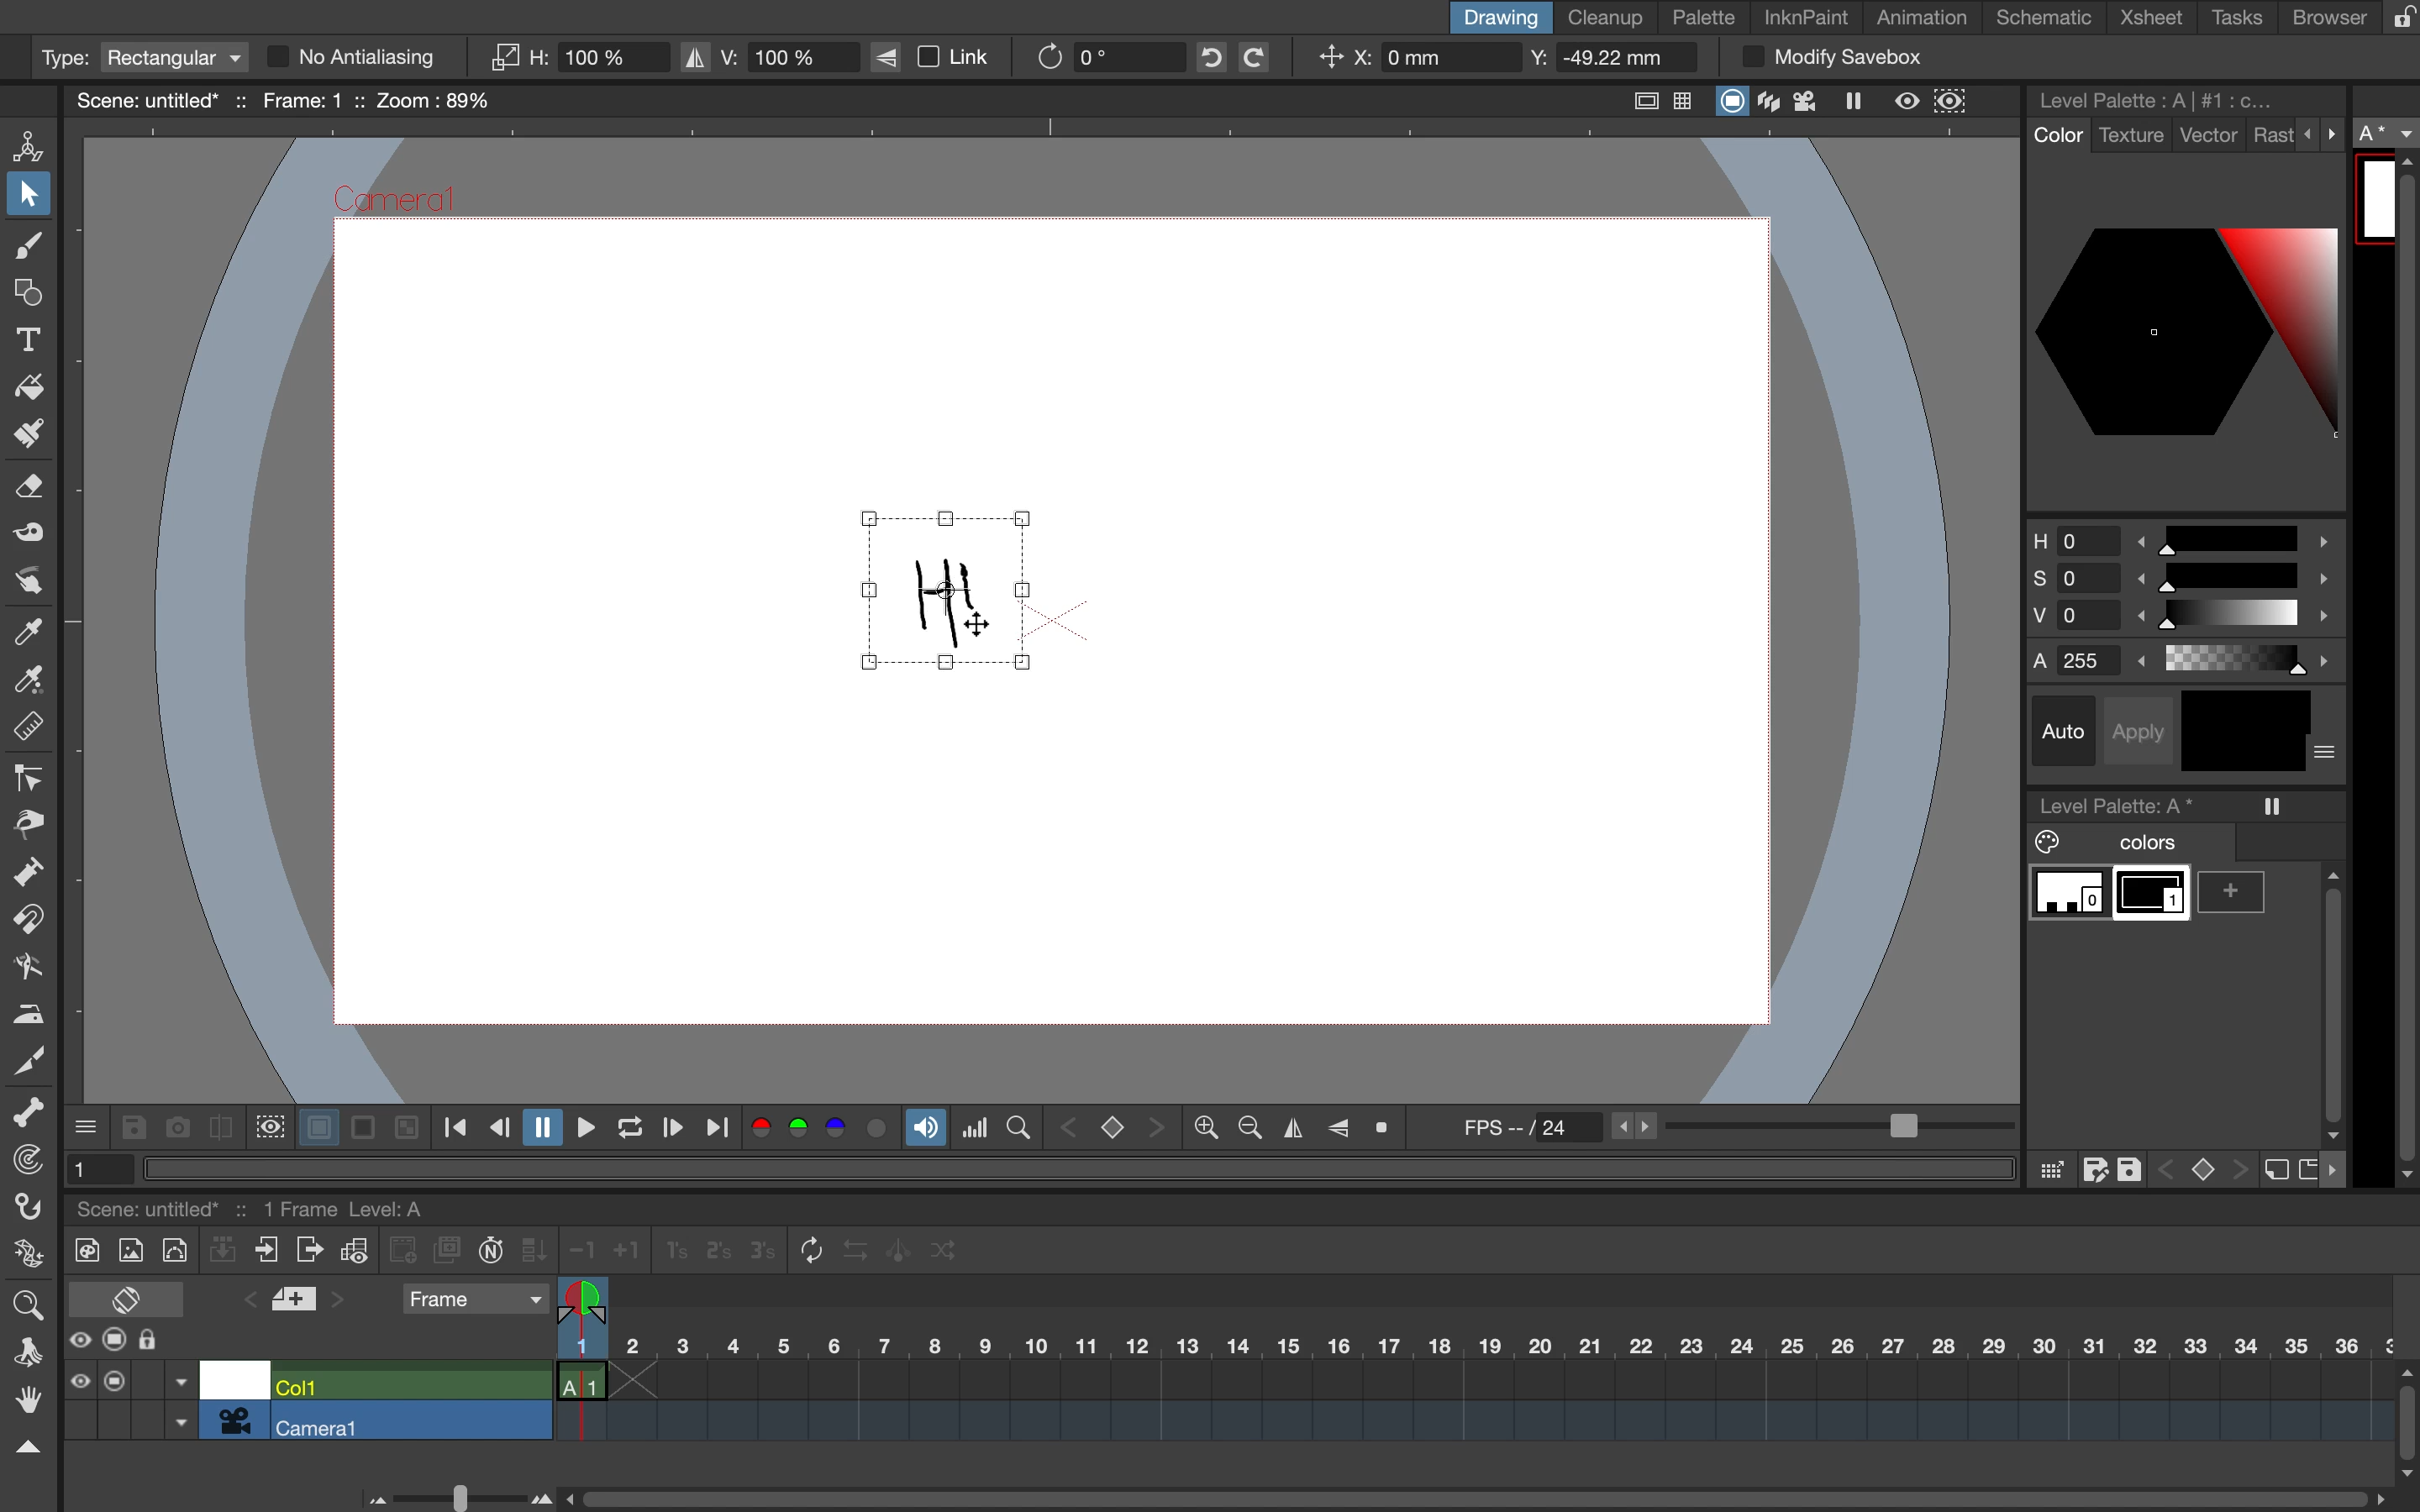  Describe the element at coordinates (267, 1125) in the screenshot. I see `define sub camera` at that location.